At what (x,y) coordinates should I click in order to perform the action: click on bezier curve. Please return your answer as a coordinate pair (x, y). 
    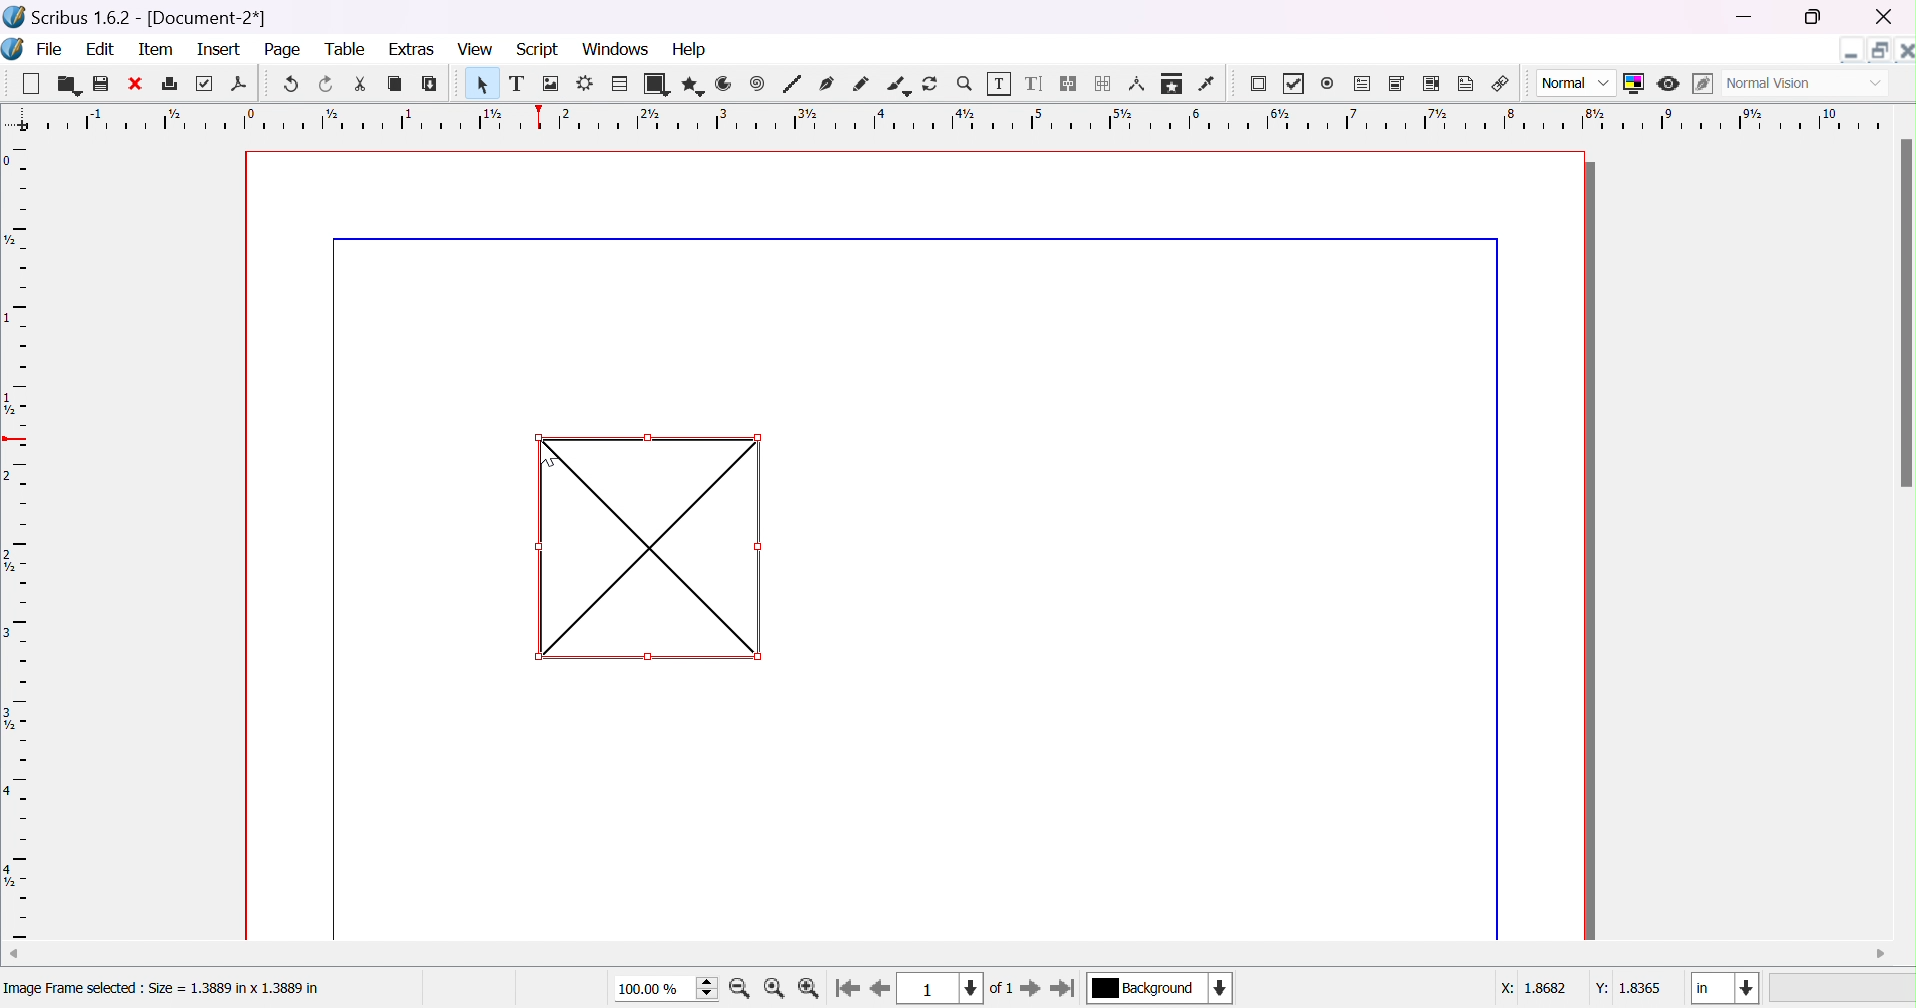
    Looking at the image, I should click on (828, 83).